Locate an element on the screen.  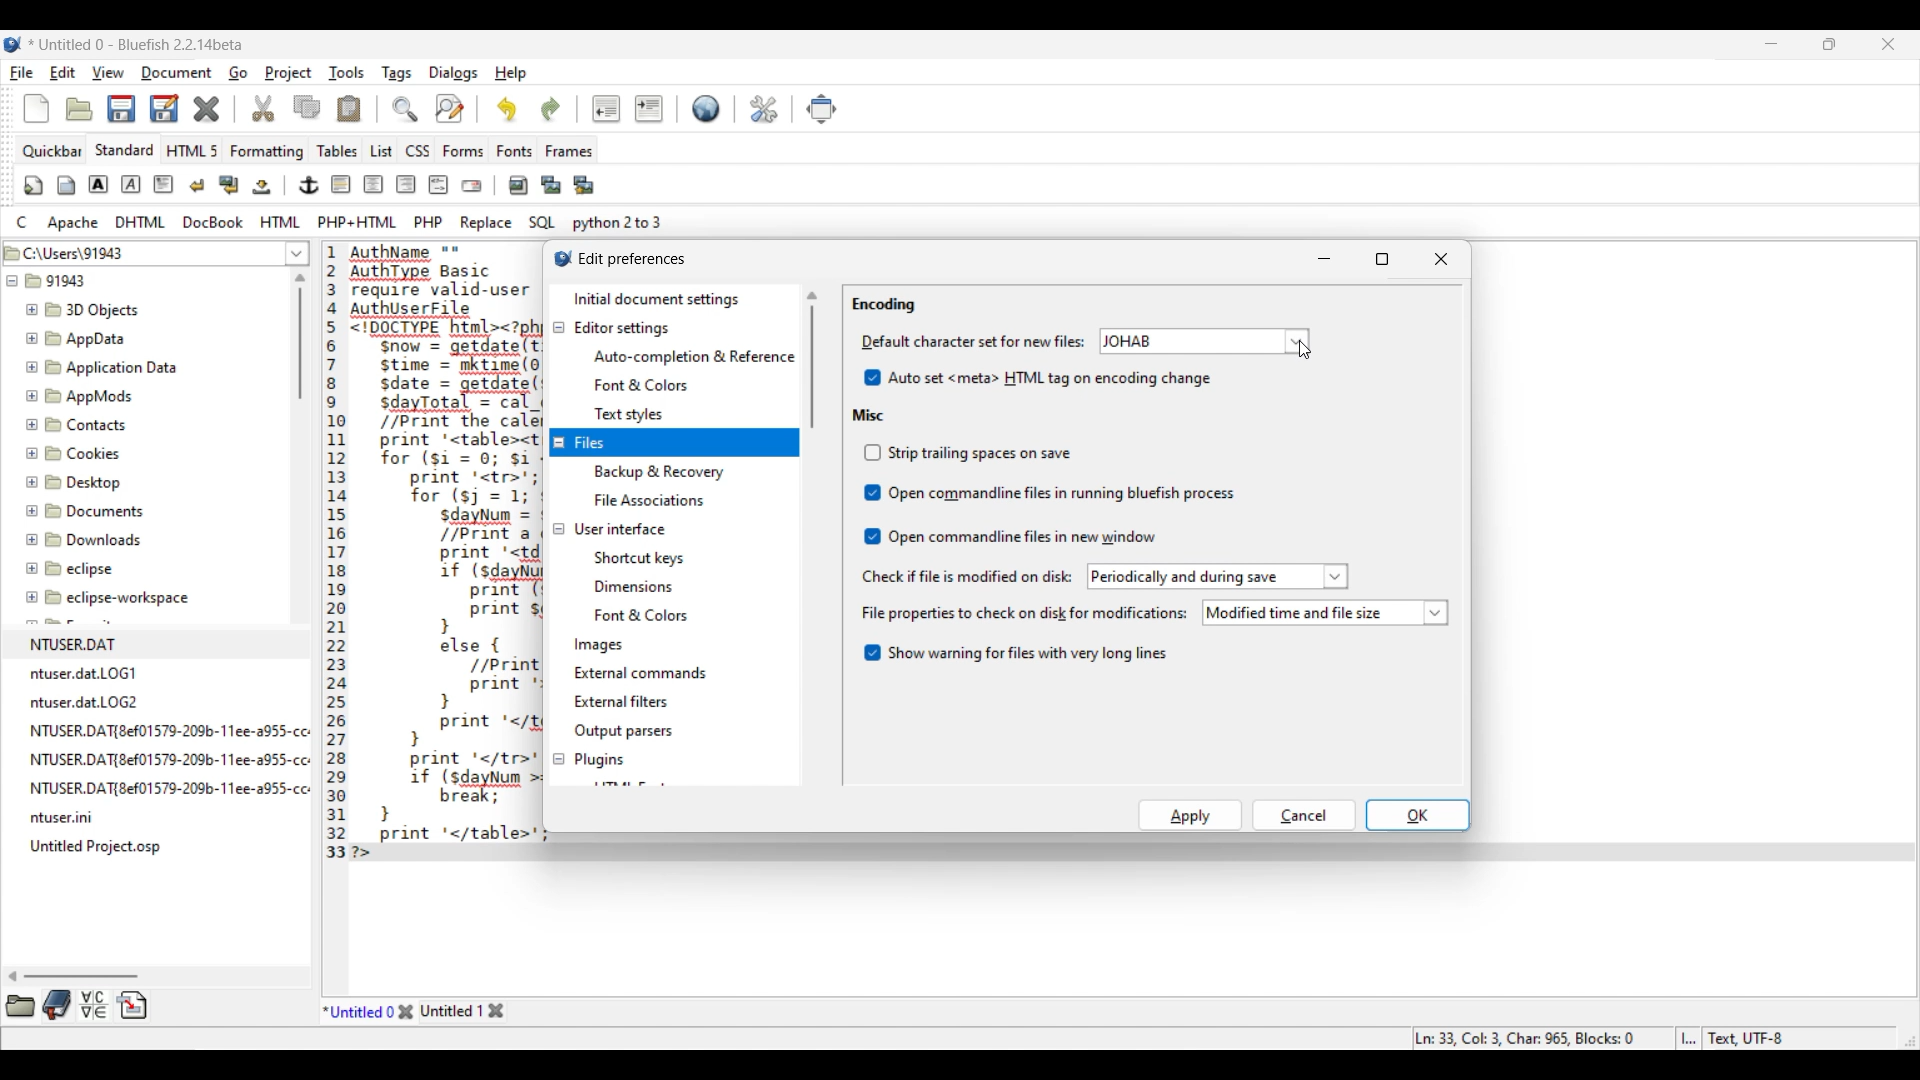
Open is located at coordinates (79, 110).